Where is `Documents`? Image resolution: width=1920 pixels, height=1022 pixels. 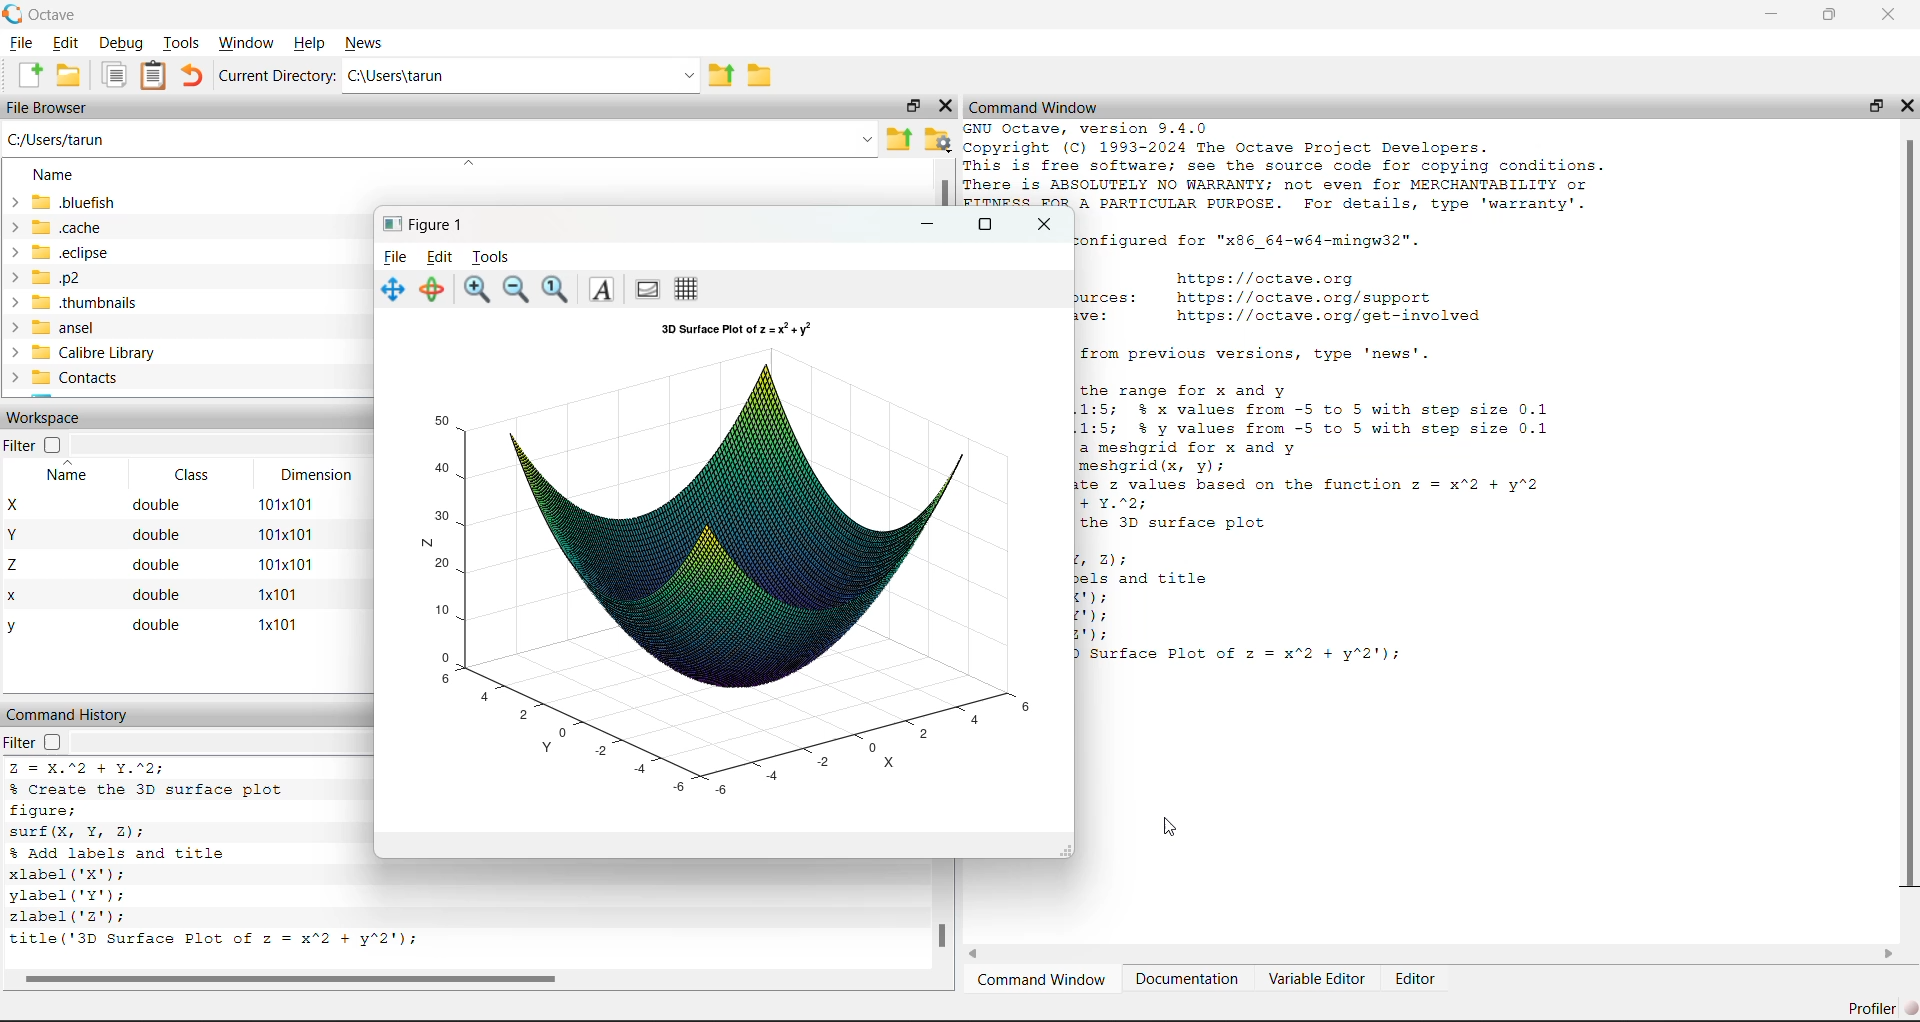 Documents is located at coordinates (115, 76).